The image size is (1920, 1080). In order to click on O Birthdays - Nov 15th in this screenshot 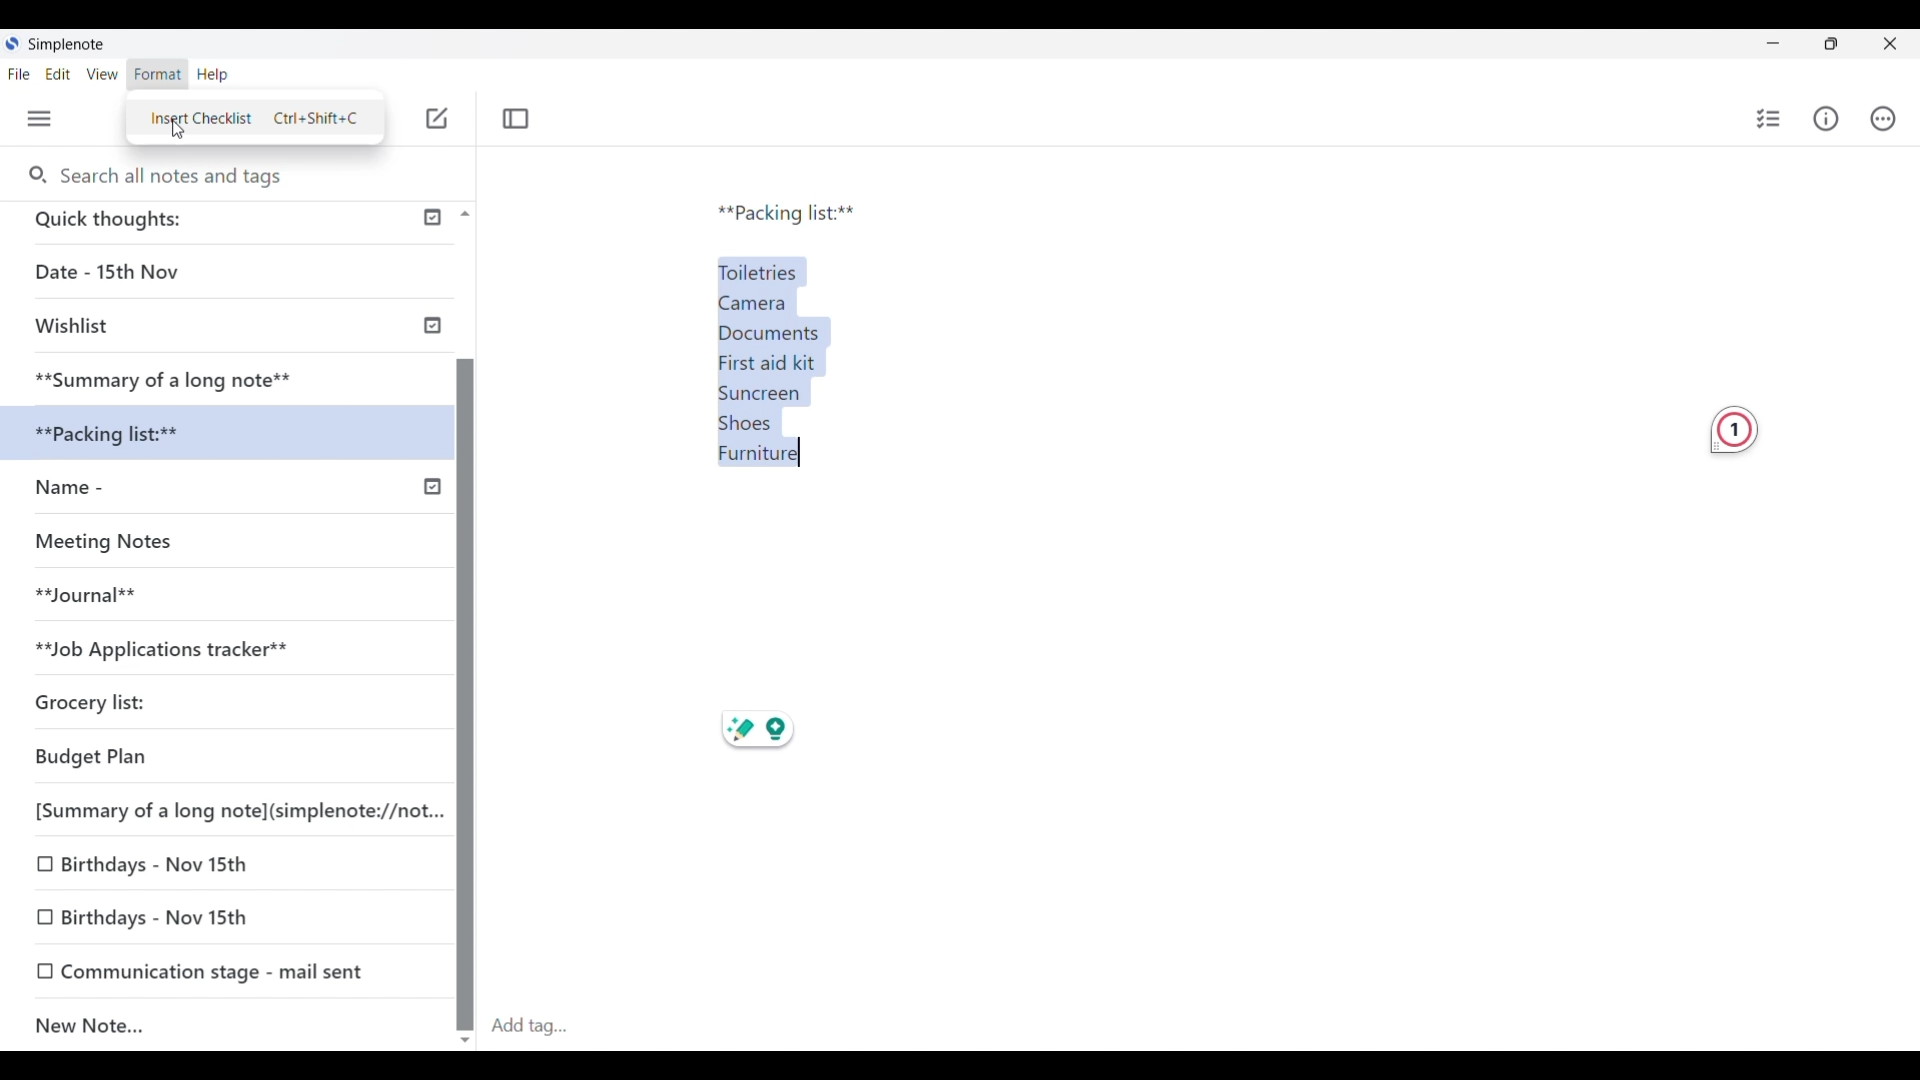, I will do `click(152, 862)`.